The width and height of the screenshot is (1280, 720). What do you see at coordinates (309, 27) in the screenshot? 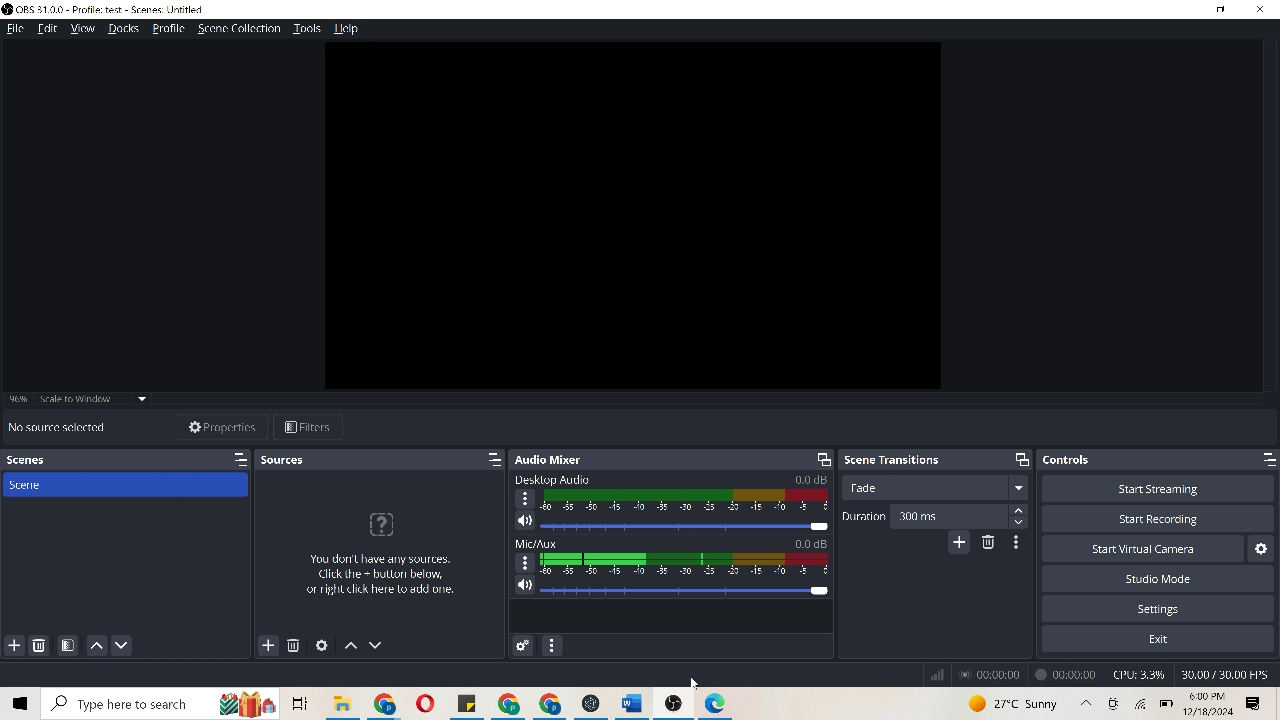
I see `tools` at bounding box center [309, 27].